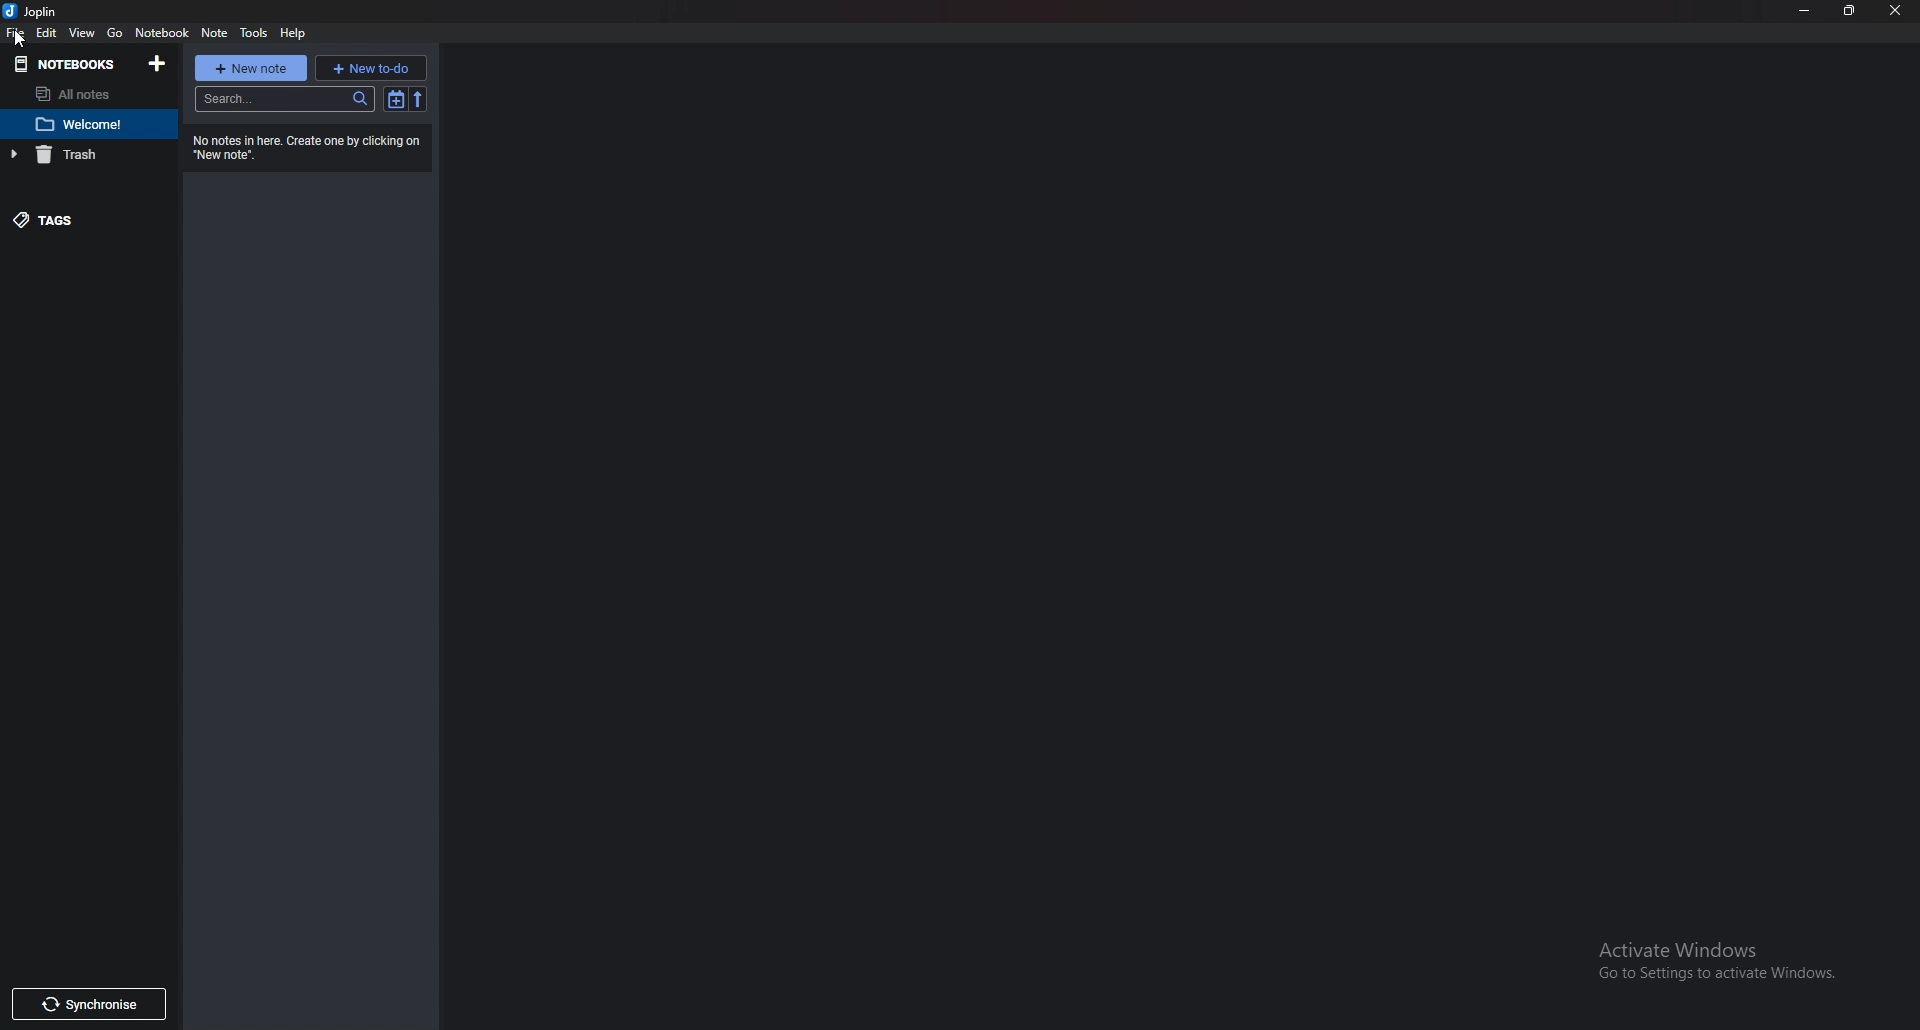 The image size is (1920, 1030). Describe the element at coordinates (72, 220) in the screenshot. I see `Tags` at that location.